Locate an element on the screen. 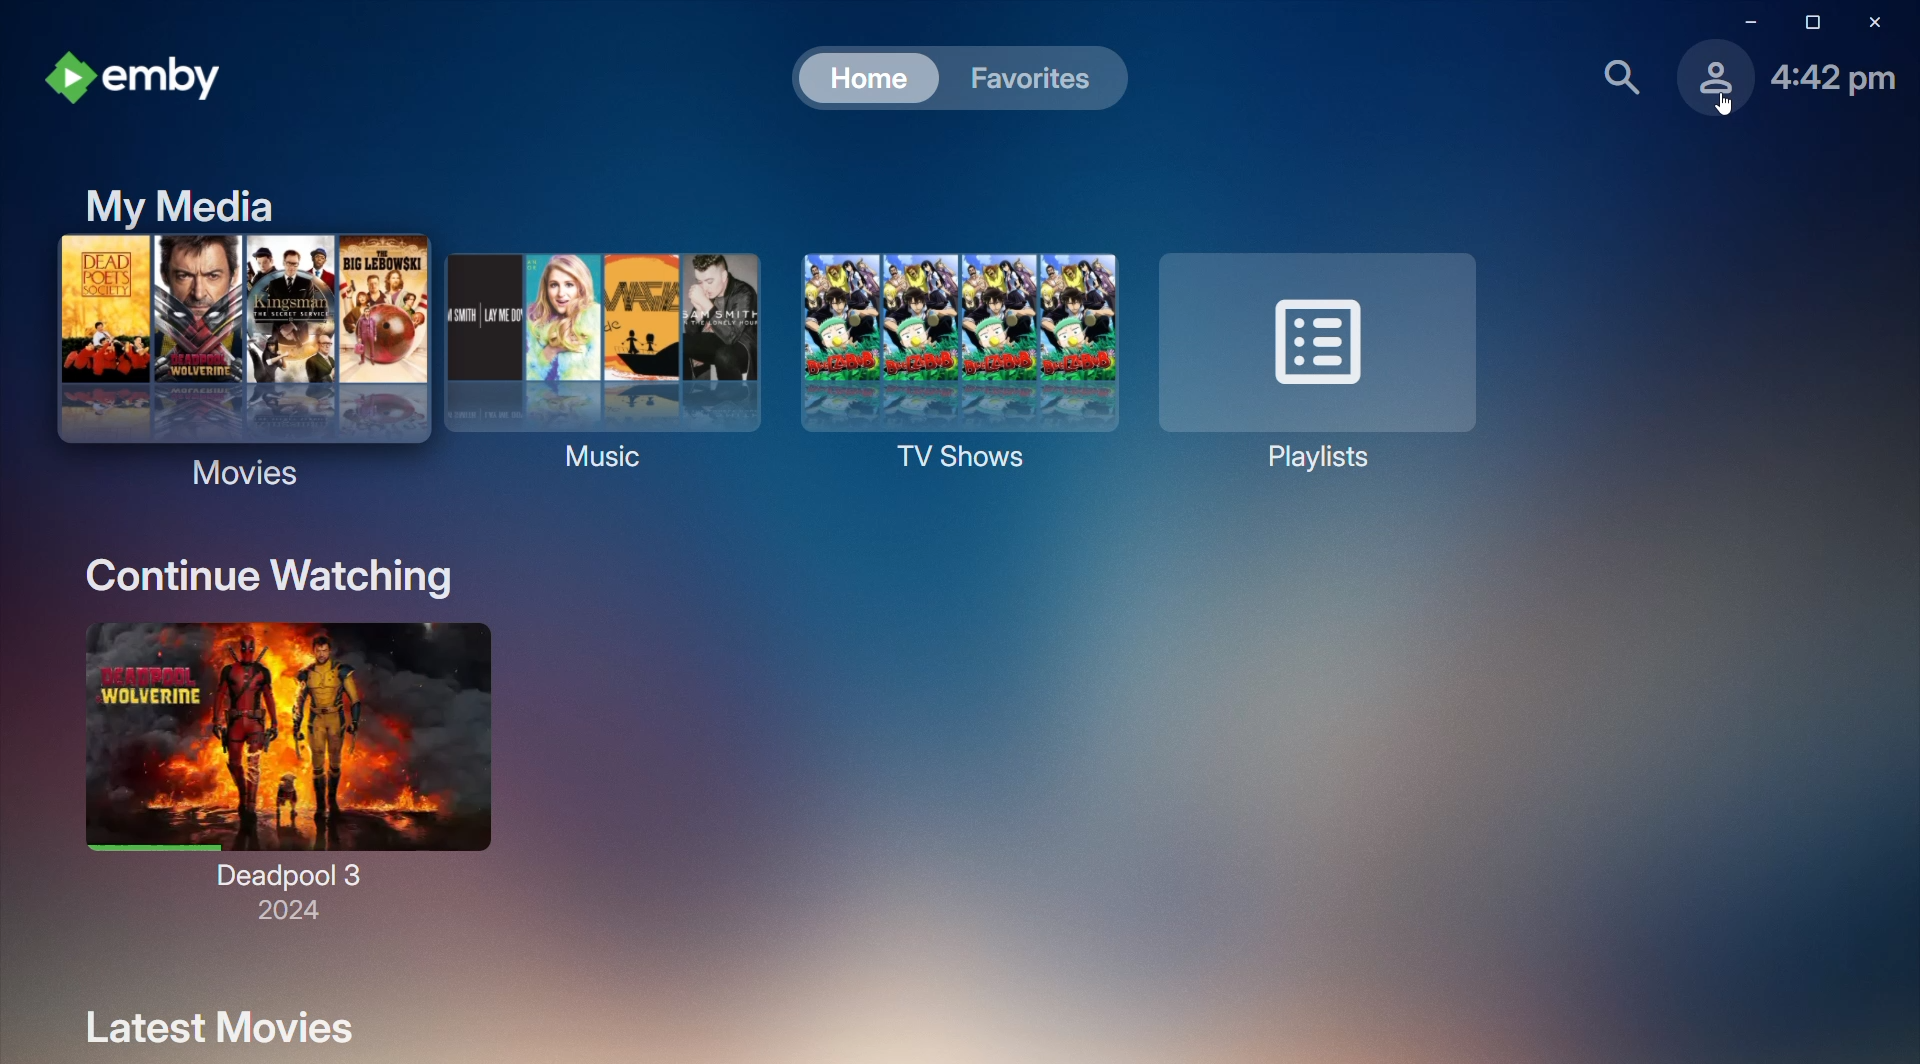 The image size is (1920, 1064). Restore is located at coordinates (1806, 24).